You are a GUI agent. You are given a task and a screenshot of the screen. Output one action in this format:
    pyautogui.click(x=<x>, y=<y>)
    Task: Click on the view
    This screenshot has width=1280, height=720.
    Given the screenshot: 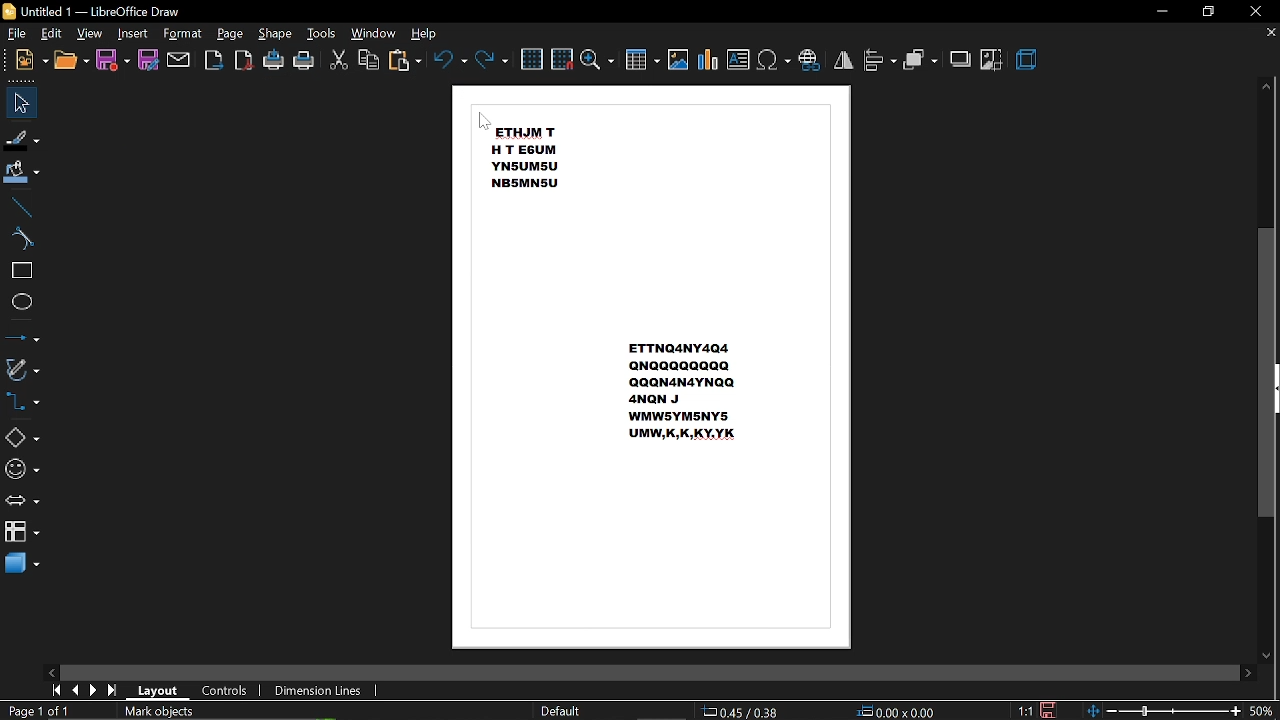 What is the action you would take?
    pyautogui.click(x=90, y=34)
    